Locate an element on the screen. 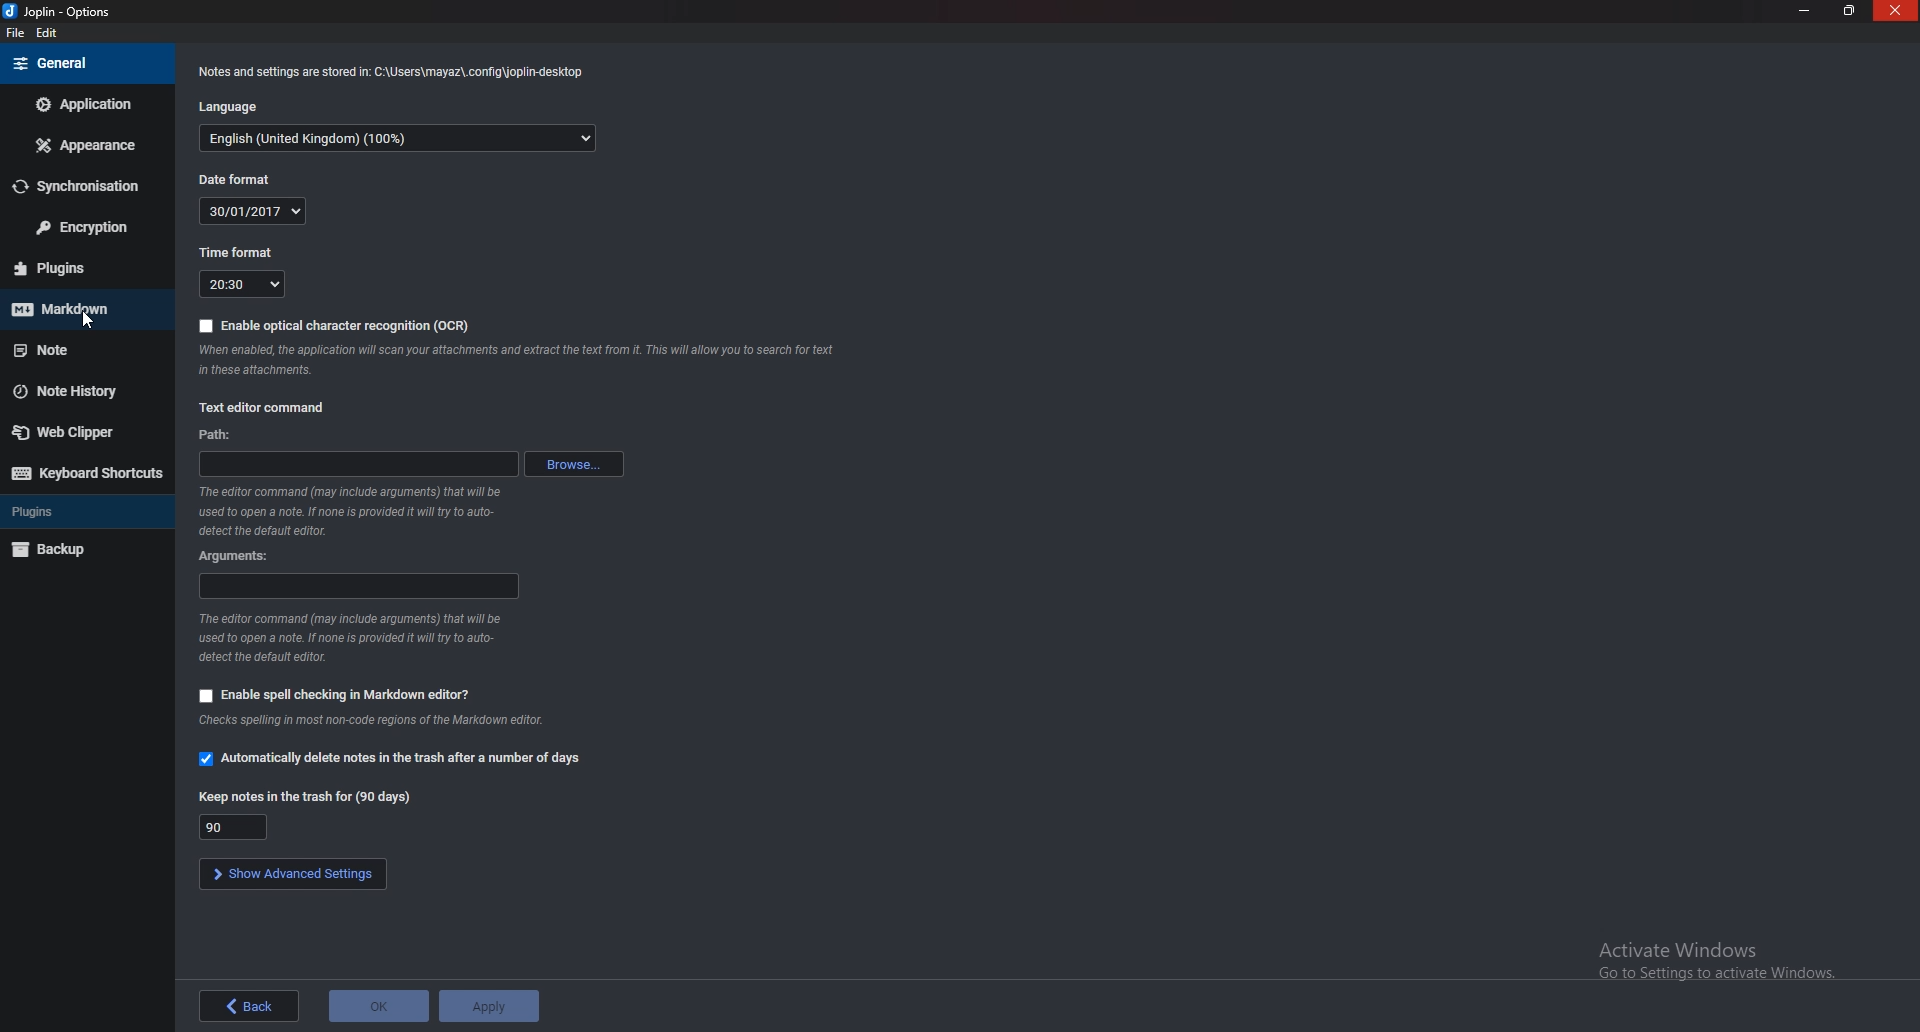 The image size is (1920, 1032). Appearance is located at coordinates (83, 147).